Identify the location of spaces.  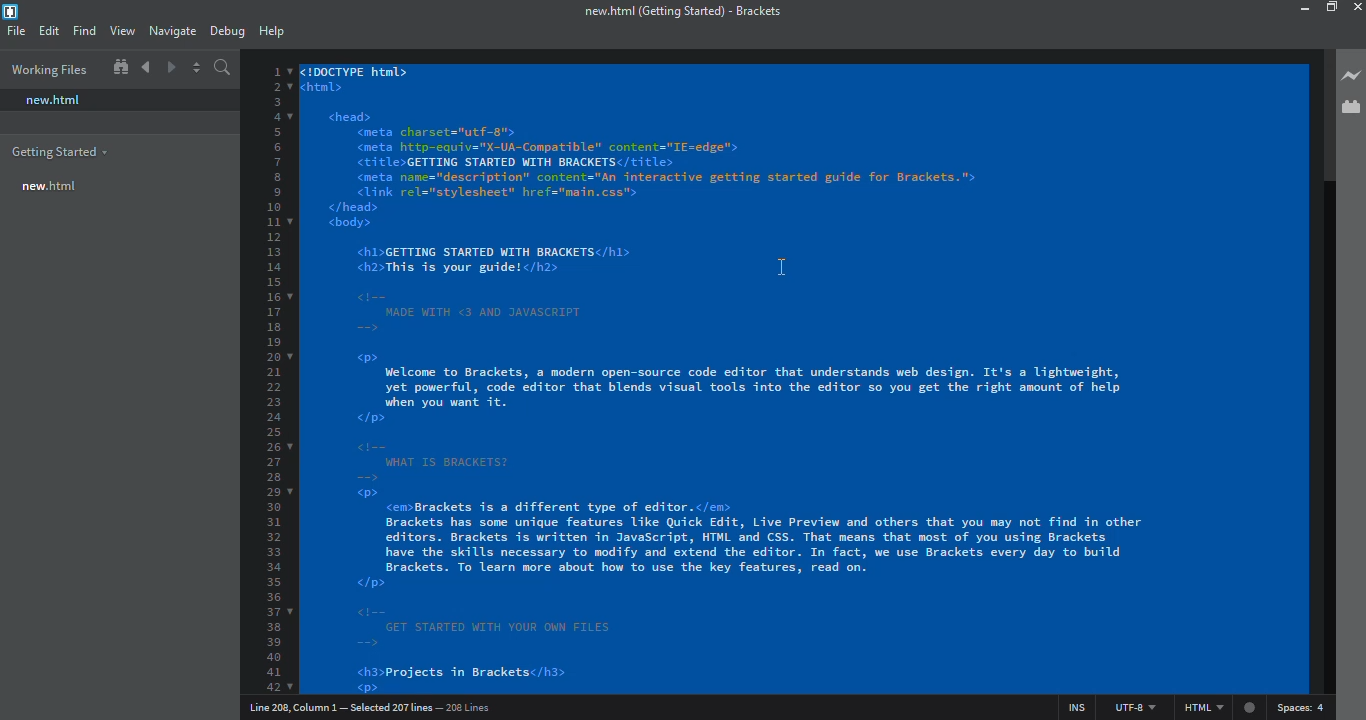
(1309, 708).